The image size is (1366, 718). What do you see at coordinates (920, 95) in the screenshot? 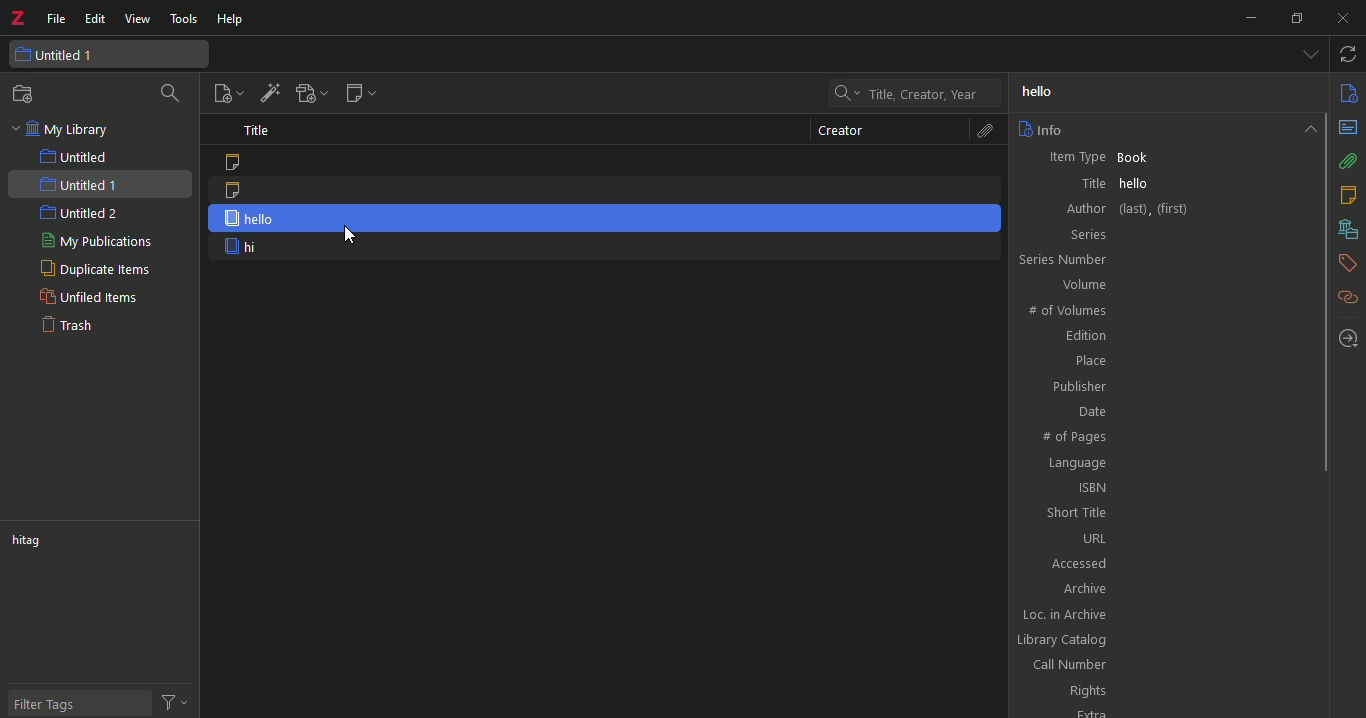
I see `title, creator, year` at bounding box center [920, 95].